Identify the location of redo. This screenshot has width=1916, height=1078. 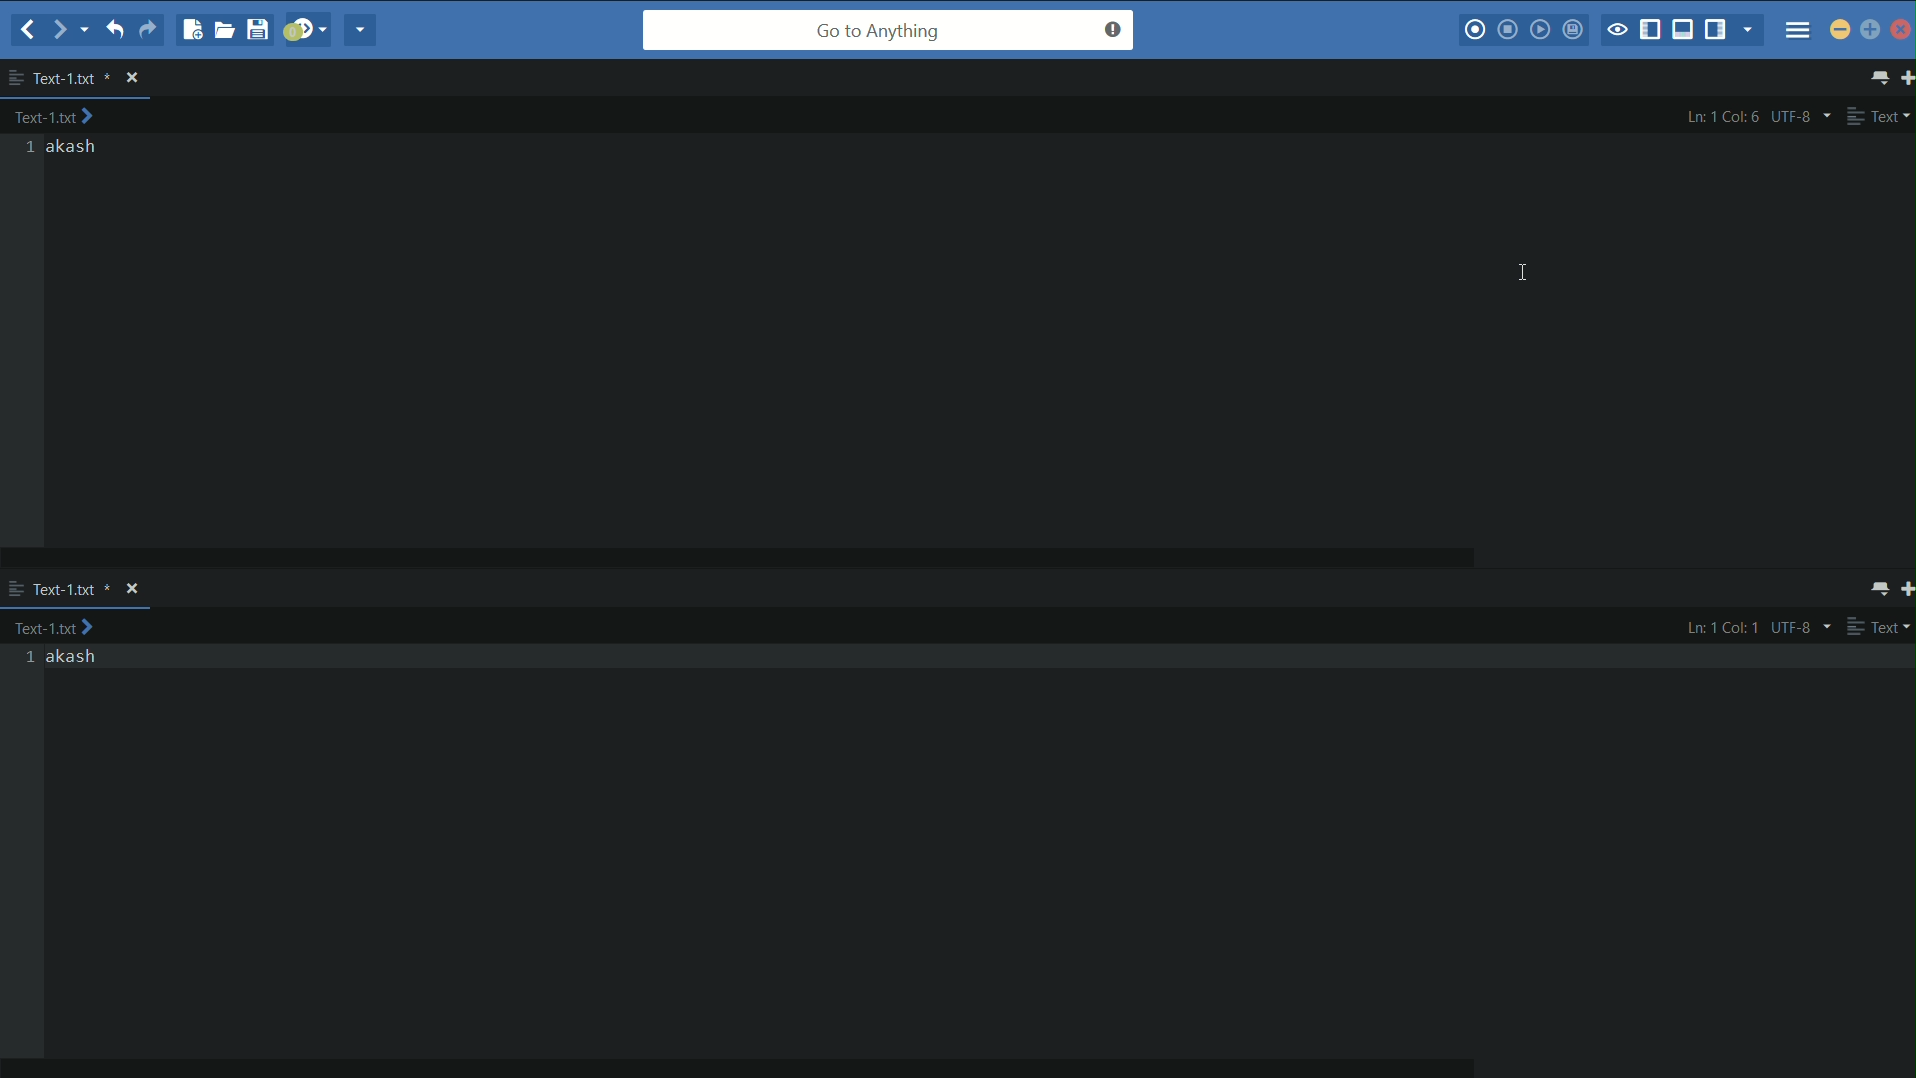
(147, 30).